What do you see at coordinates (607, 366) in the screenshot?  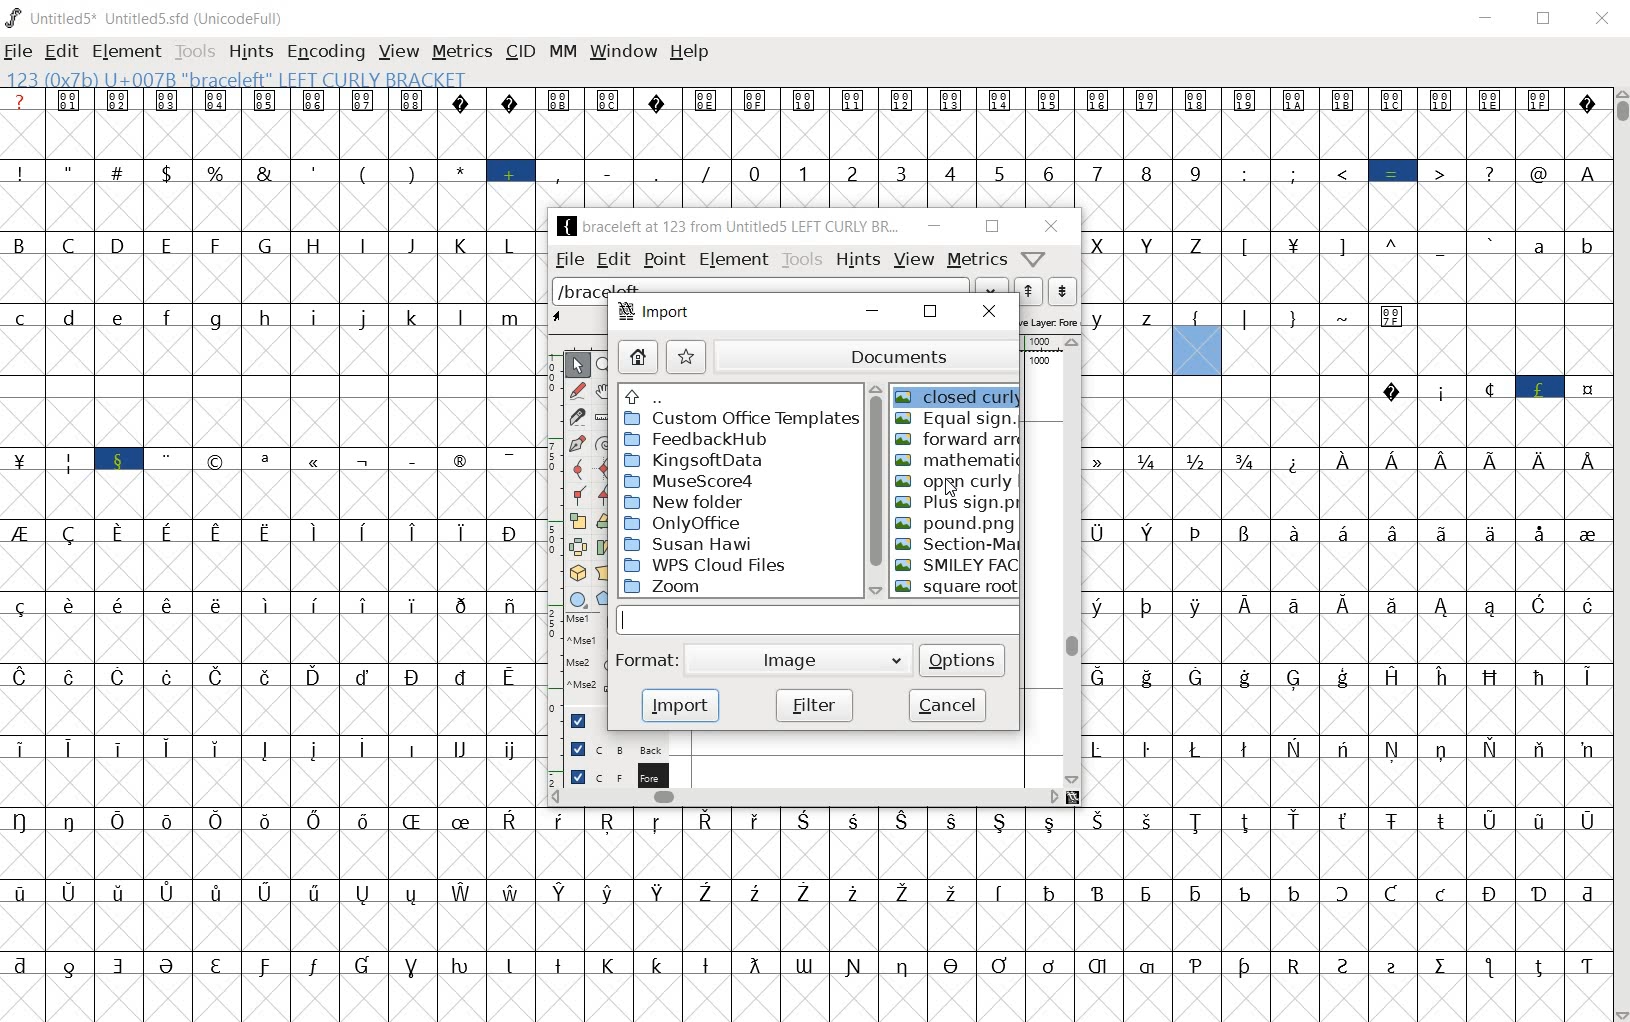 I see `MAGNIFY` at bounding box center [607, 366].